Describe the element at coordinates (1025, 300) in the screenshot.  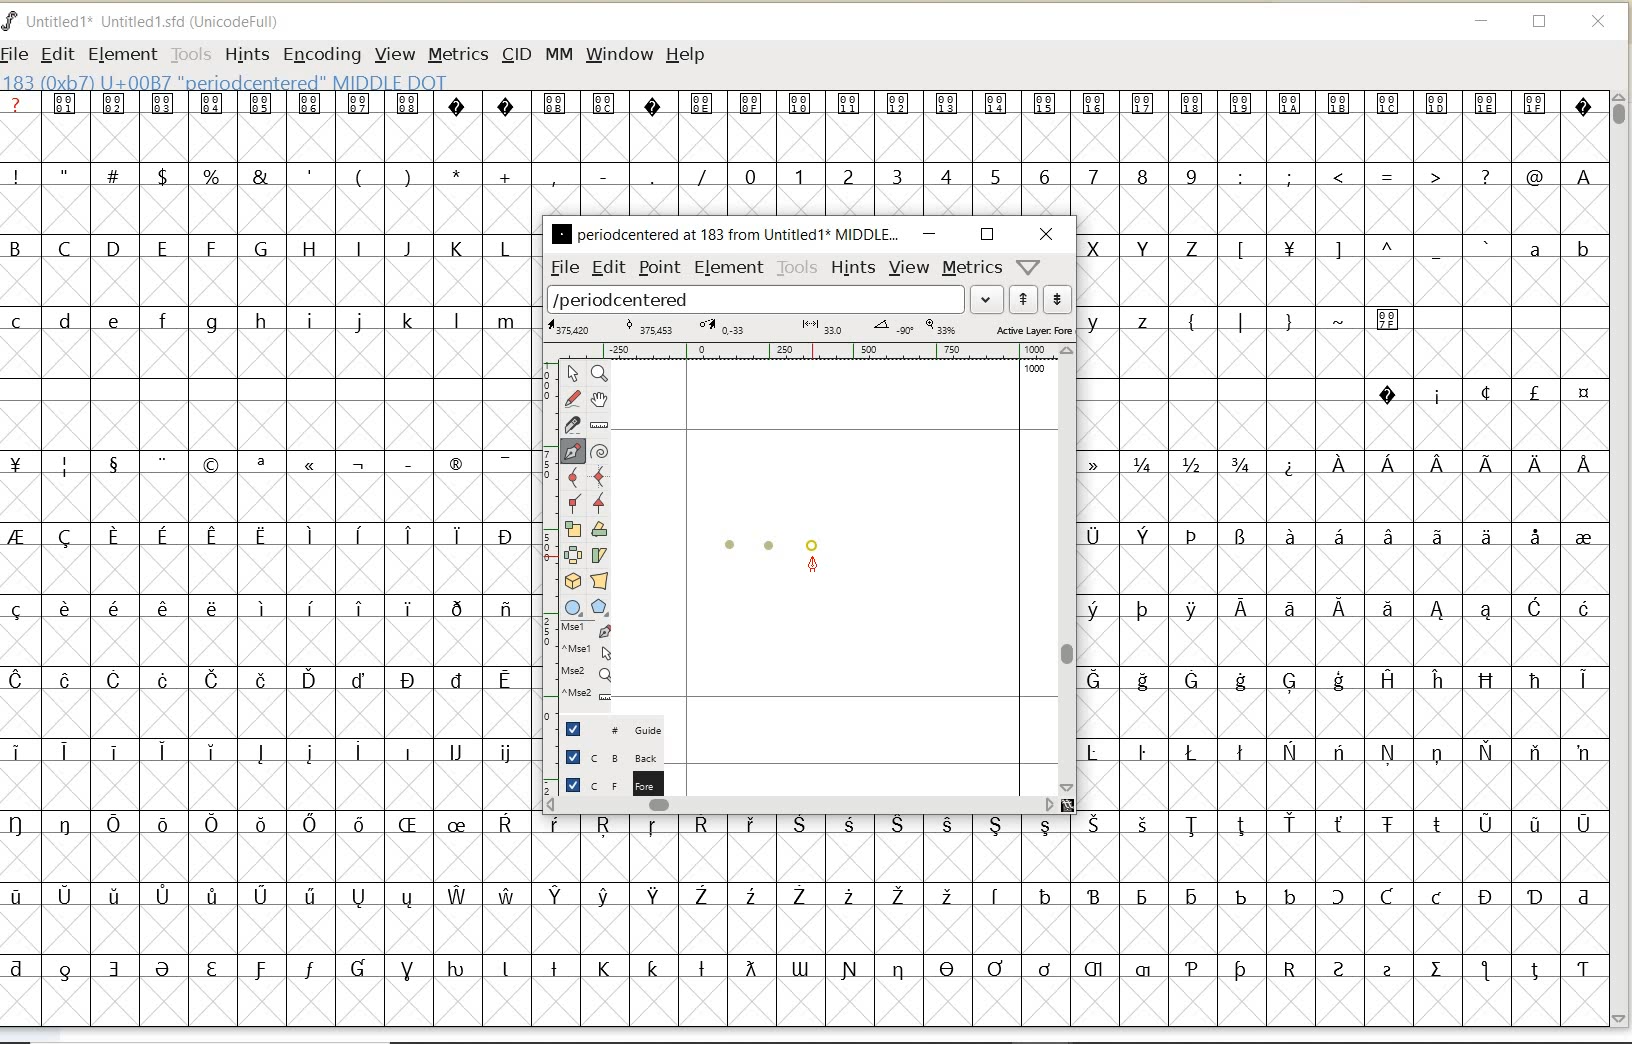
I see `show previous word list` at that location.